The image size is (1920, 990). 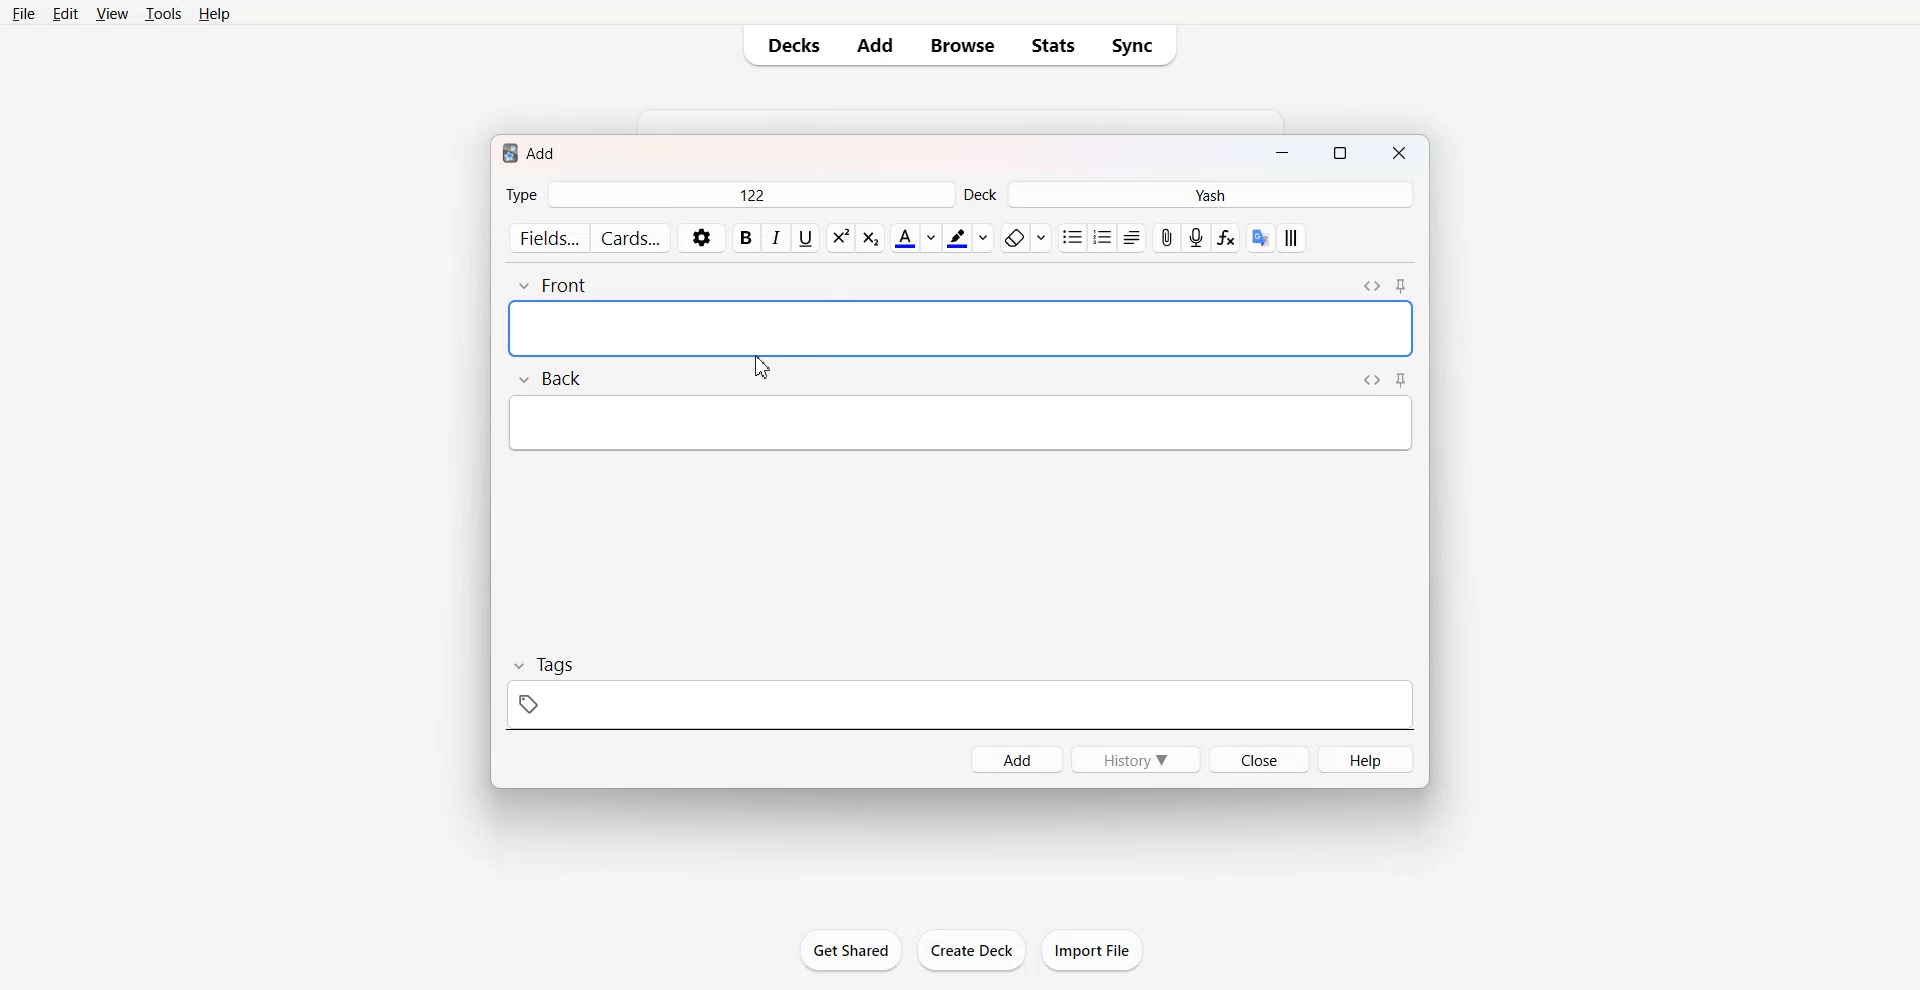 I want to click on Type, so click(x=728, y=196).